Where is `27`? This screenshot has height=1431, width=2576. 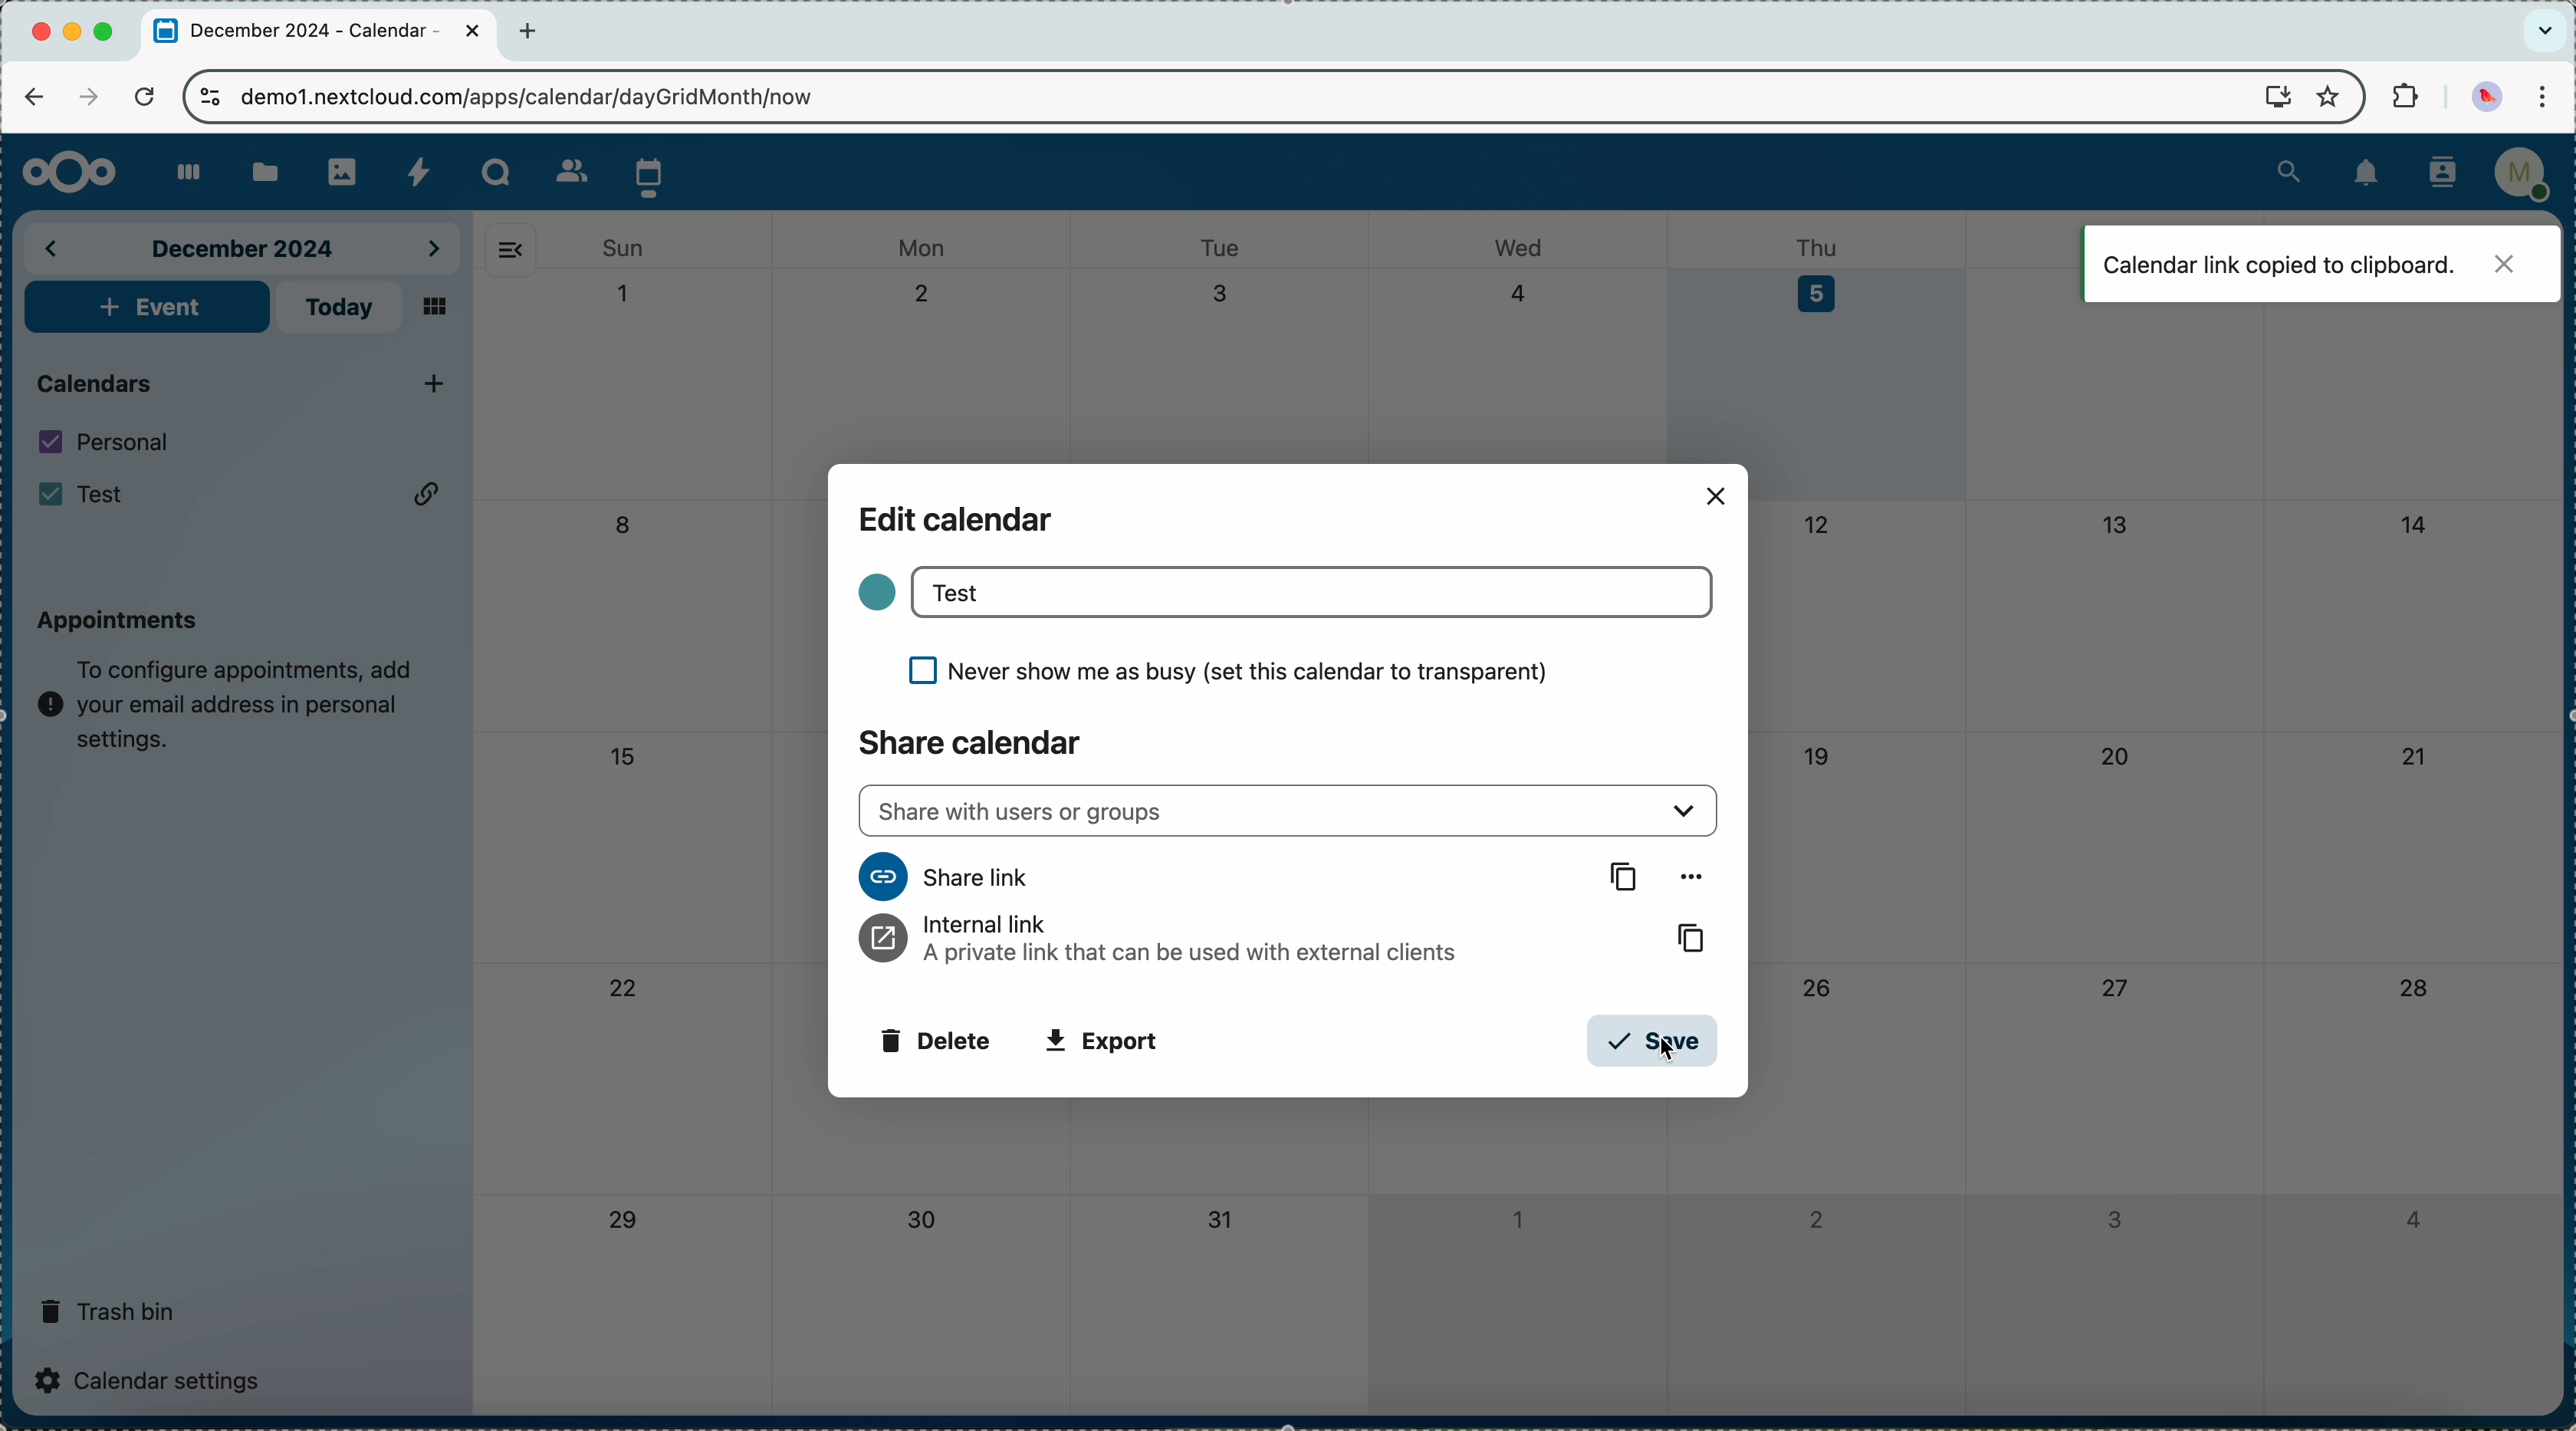 27 is located at coordinates (2112, 986).